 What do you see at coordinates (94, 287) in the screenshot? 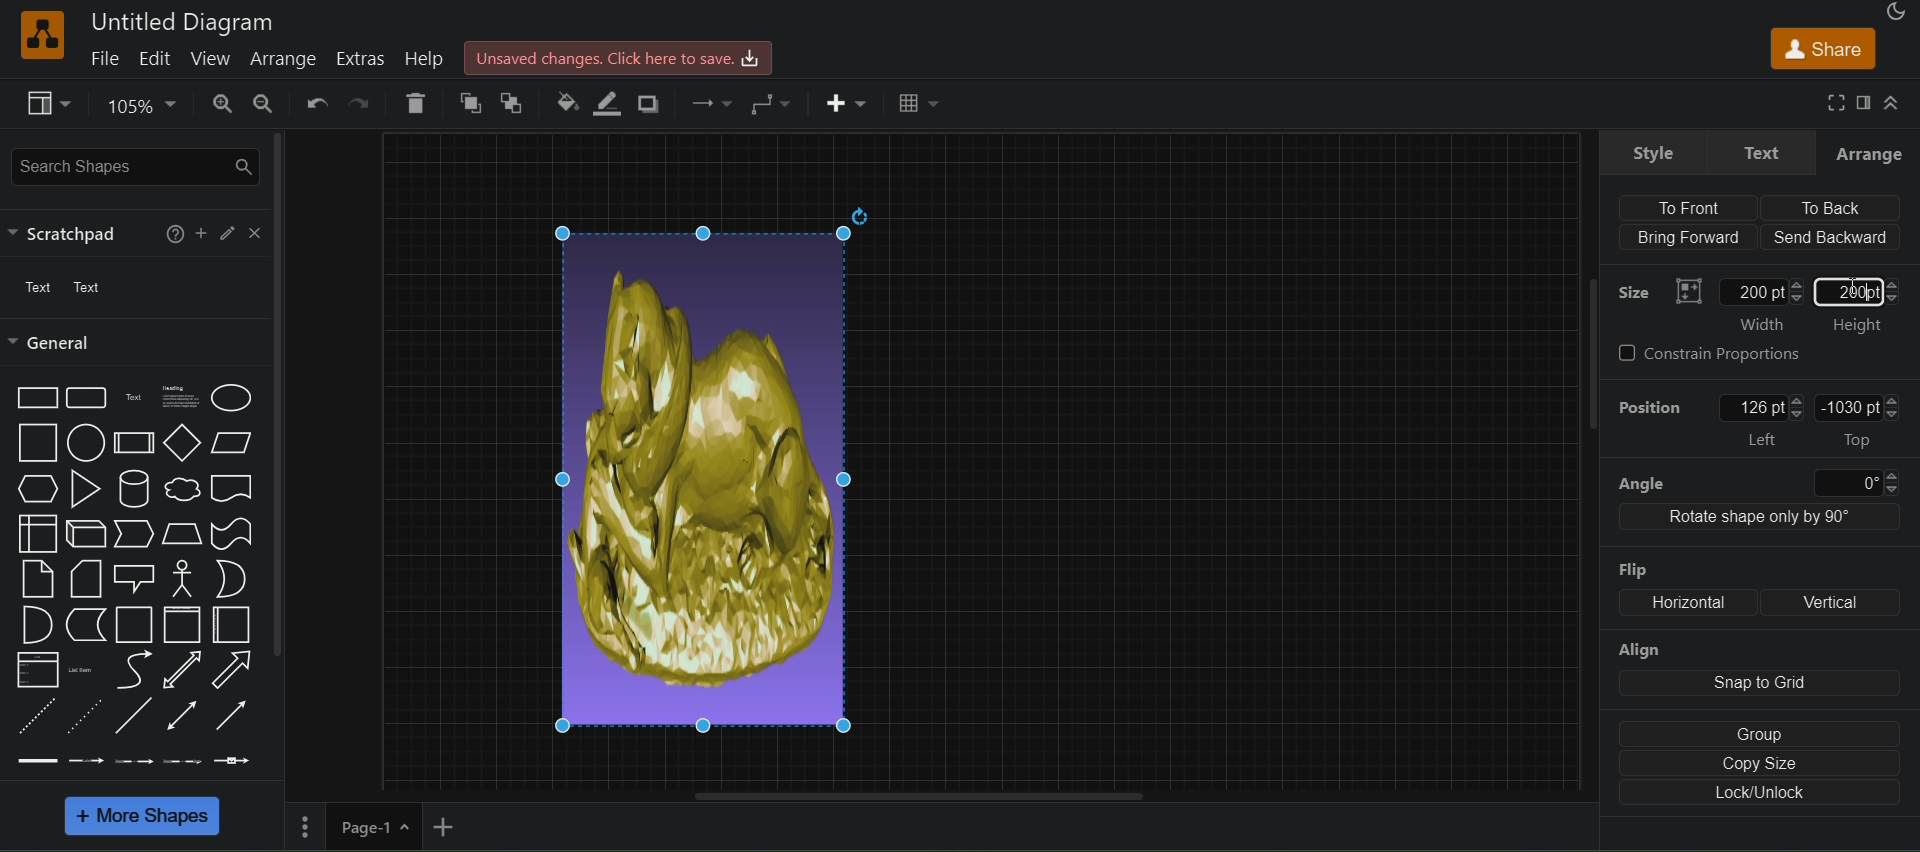
I see `Text` at bounding box center [94, 287].